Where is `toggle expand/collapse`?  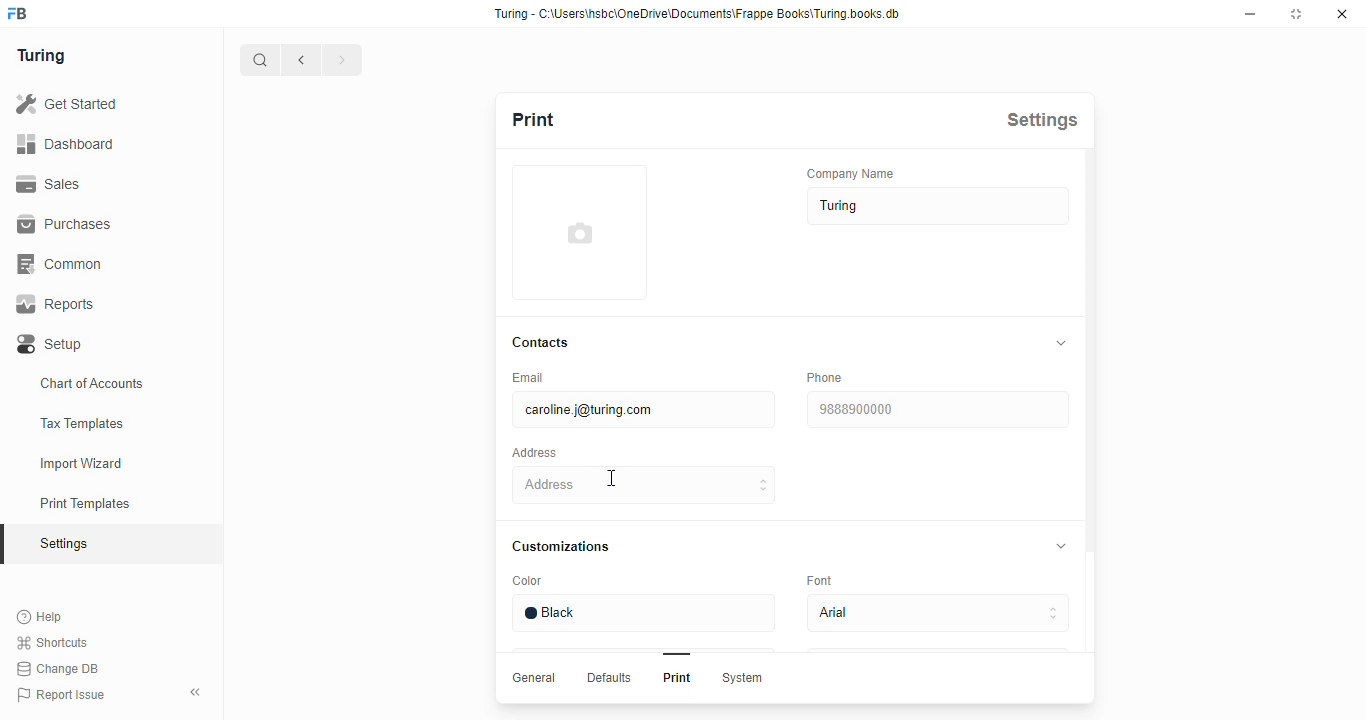 toggle expand/collapse is located at coordinates (1062, 545).